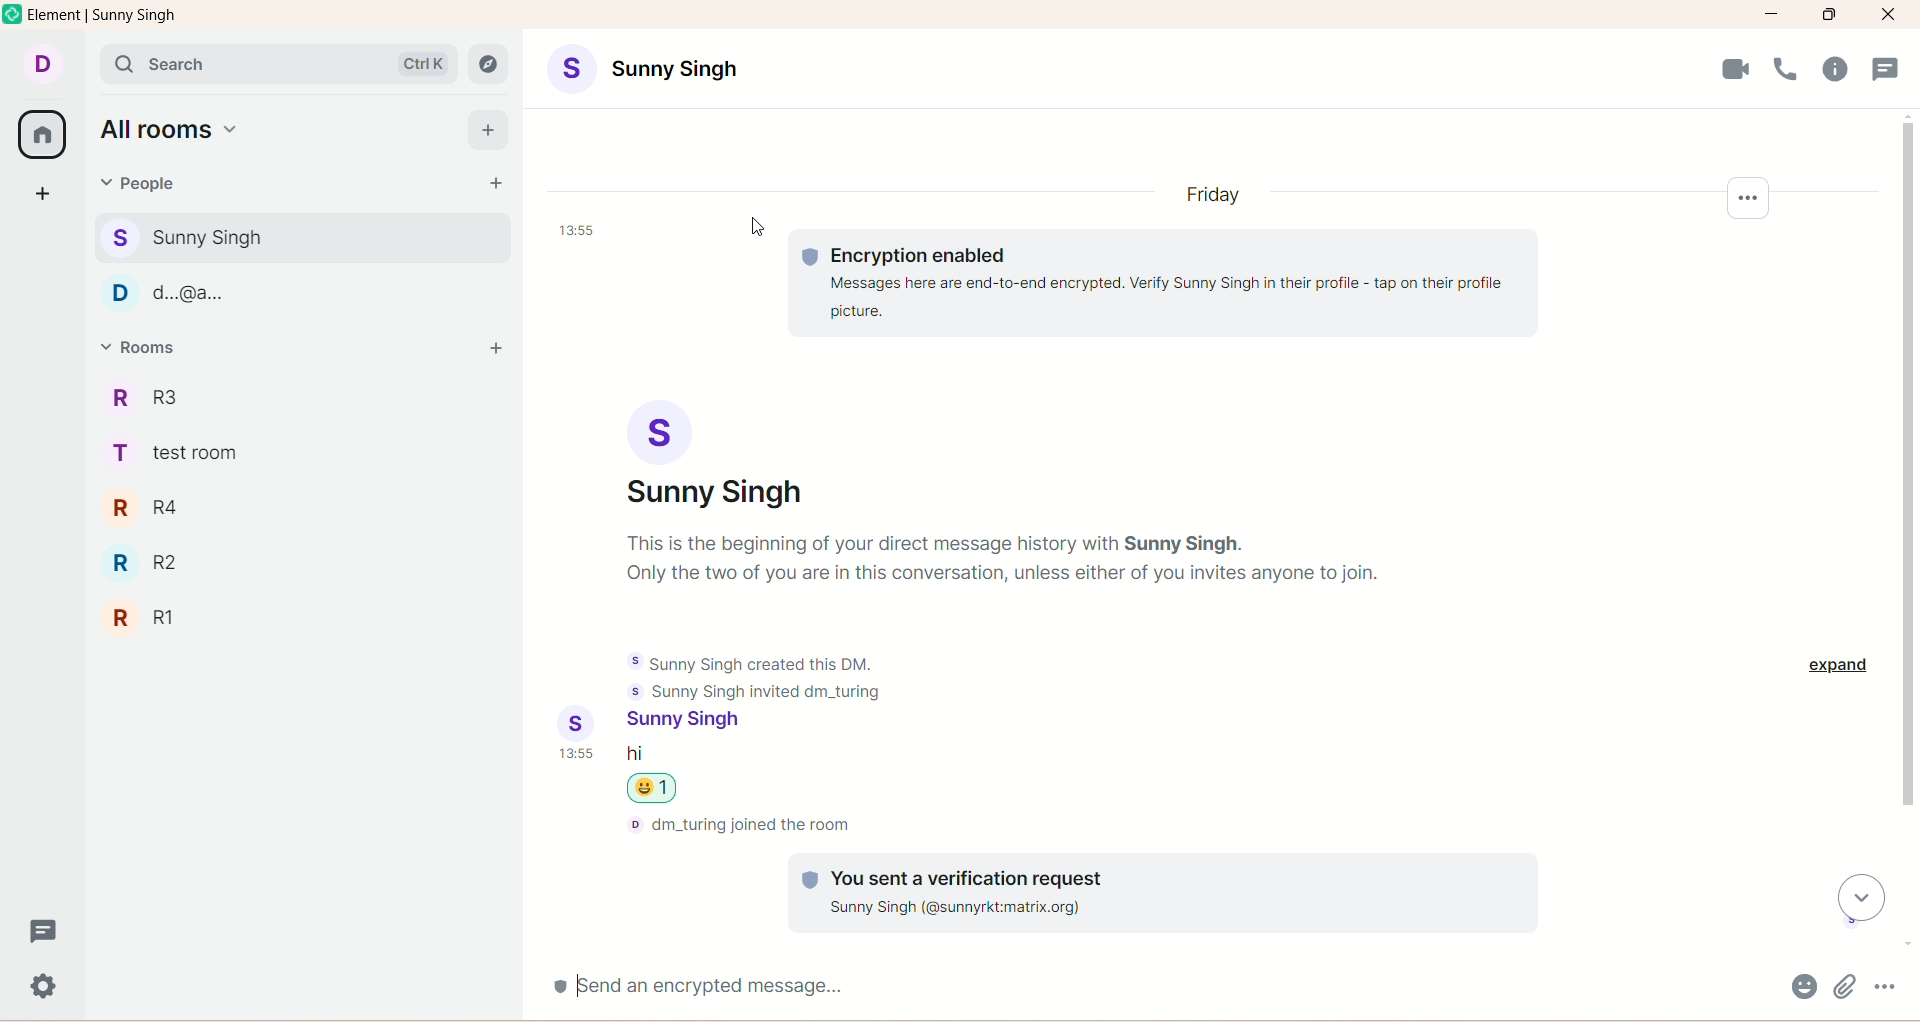  What do you see at coordinates (134, 183) in the screenshot?
I see `people` at bounding box center [134, 183].